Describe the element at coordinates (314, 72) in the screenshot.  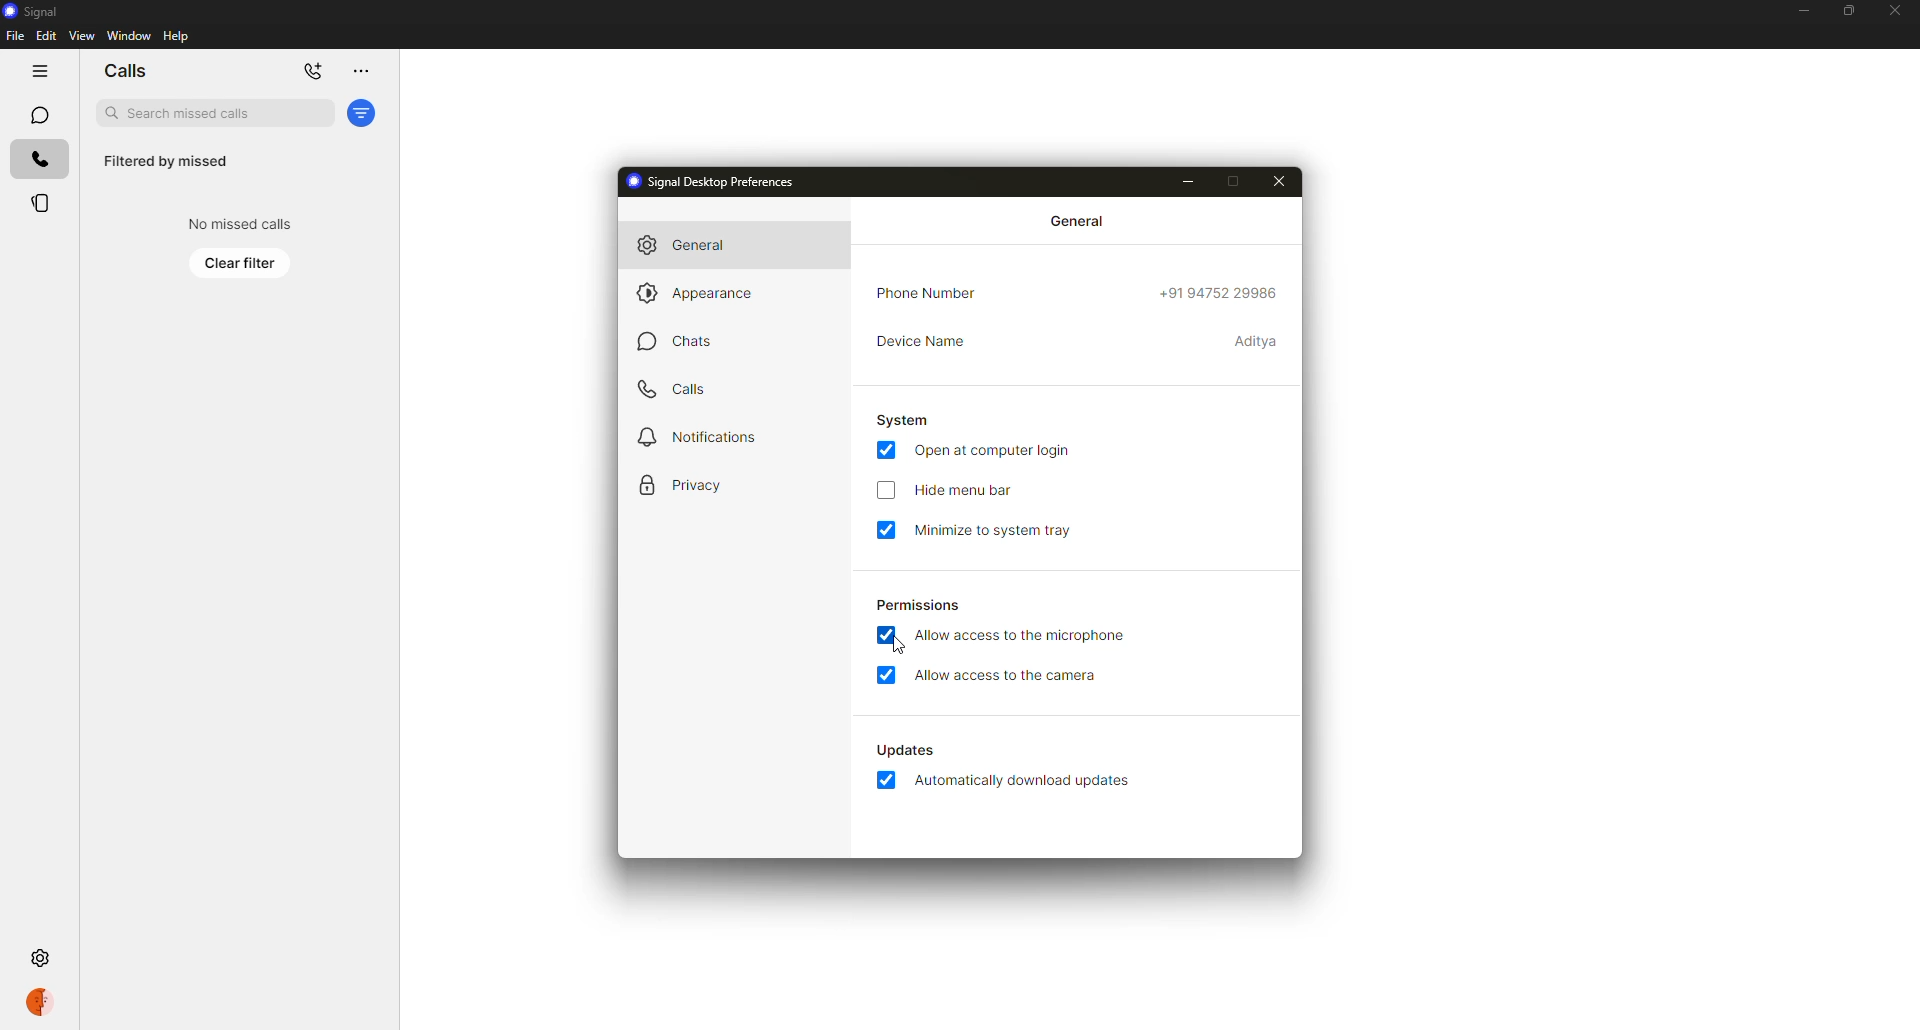
I see `add call` at that location.